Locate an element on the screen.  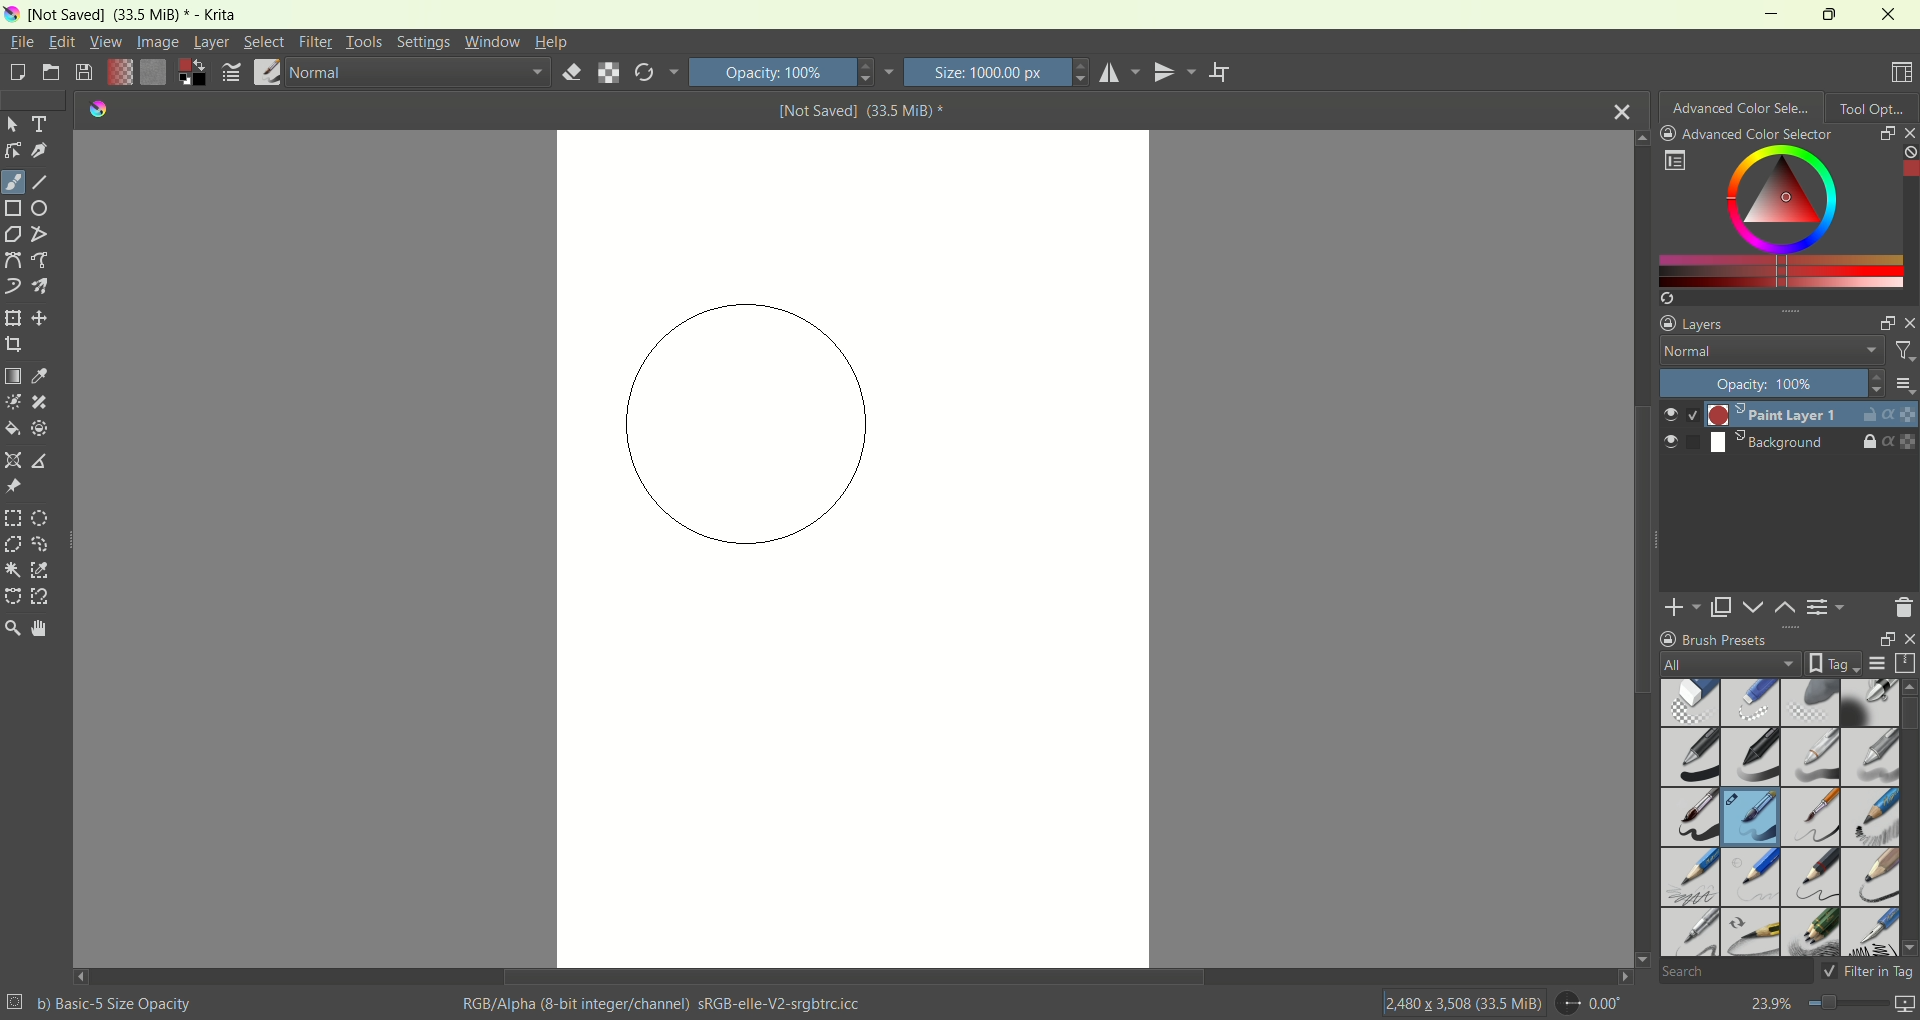
move layer up is located at coordinates (1787, 608).